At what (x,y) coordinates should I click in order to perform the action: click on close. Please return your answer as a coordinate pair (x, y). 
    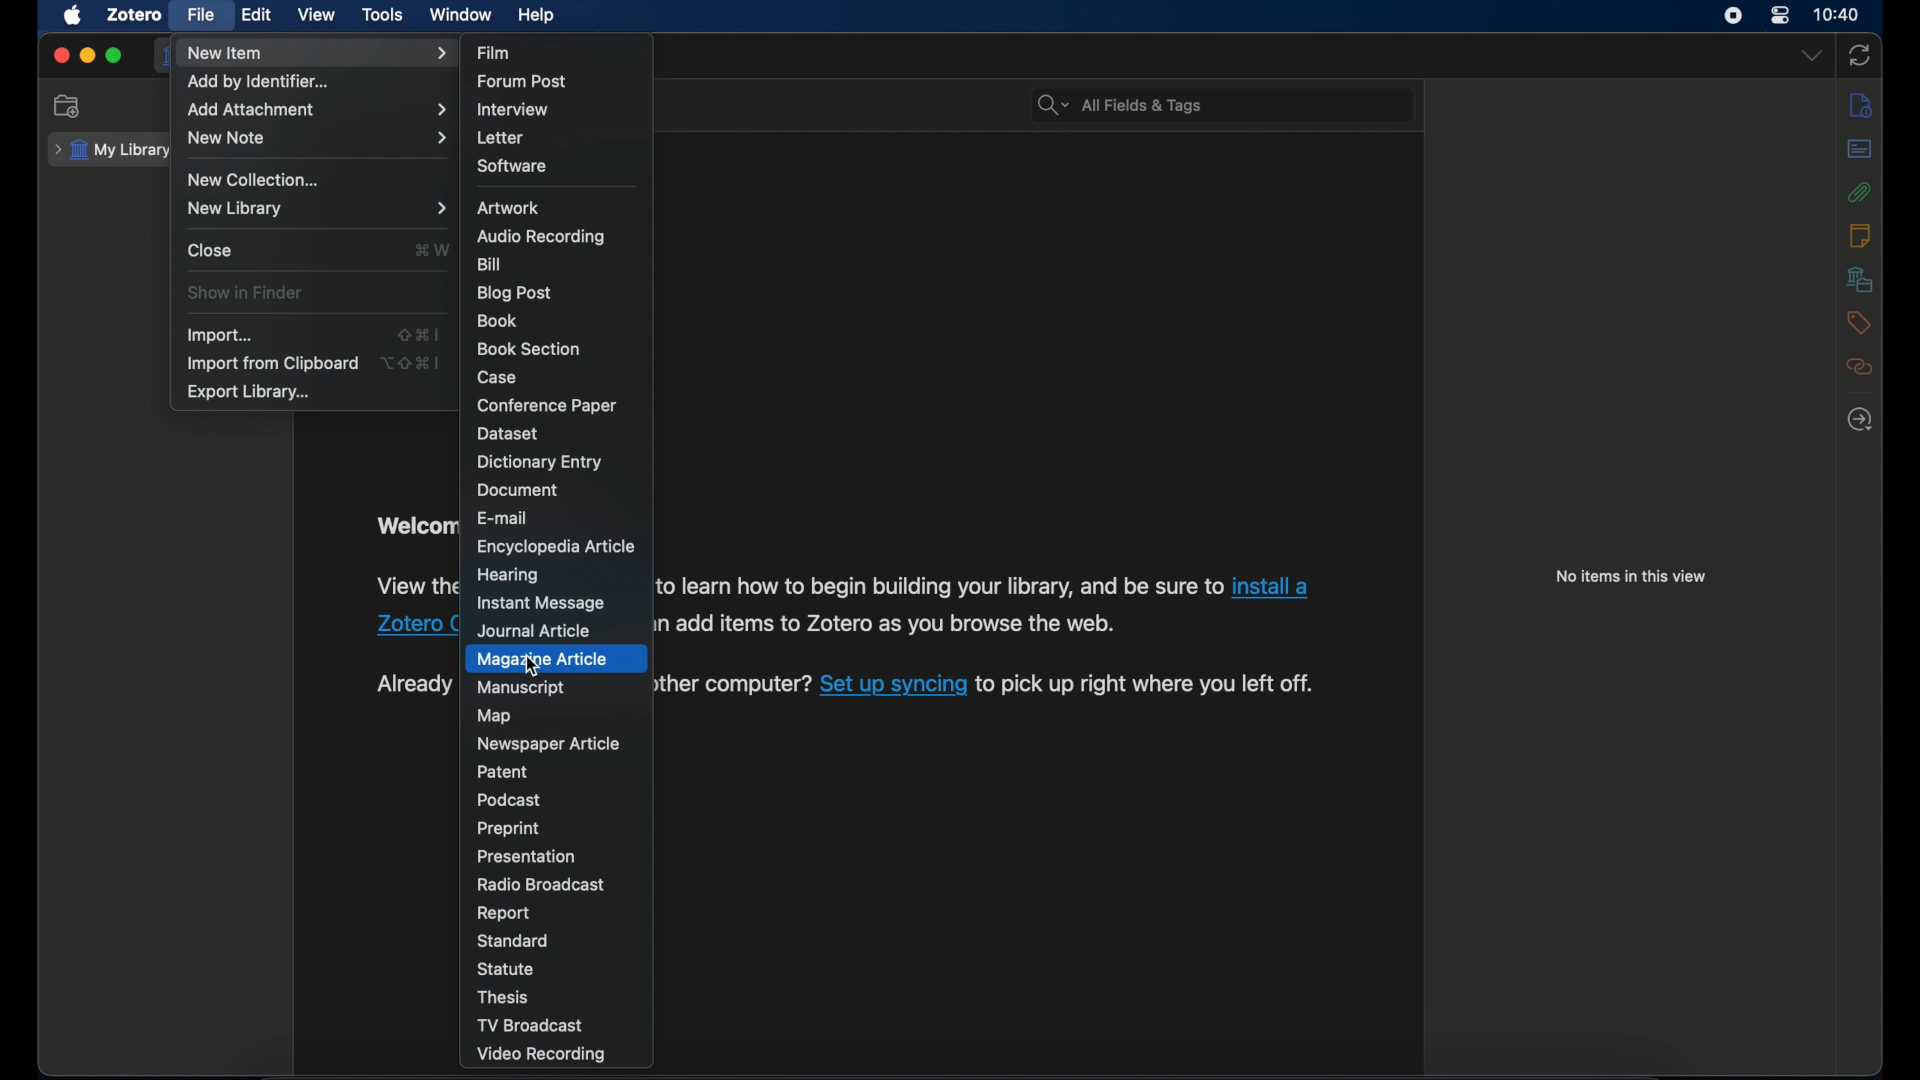
    Looking at the image, I should click on (210, 250).